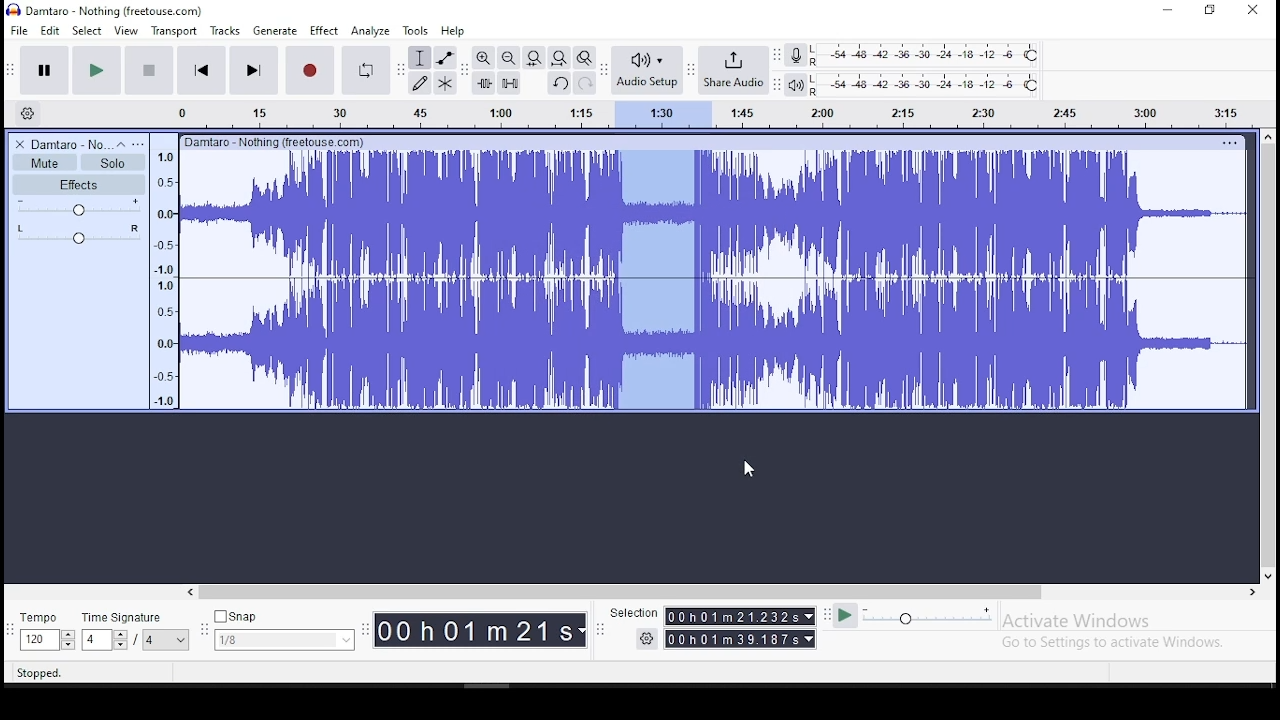 The height and width of the screenshot is (720, 1280). Describe the element at coordinates (119, 640) in the screenshot. I see `drop down` at that location.